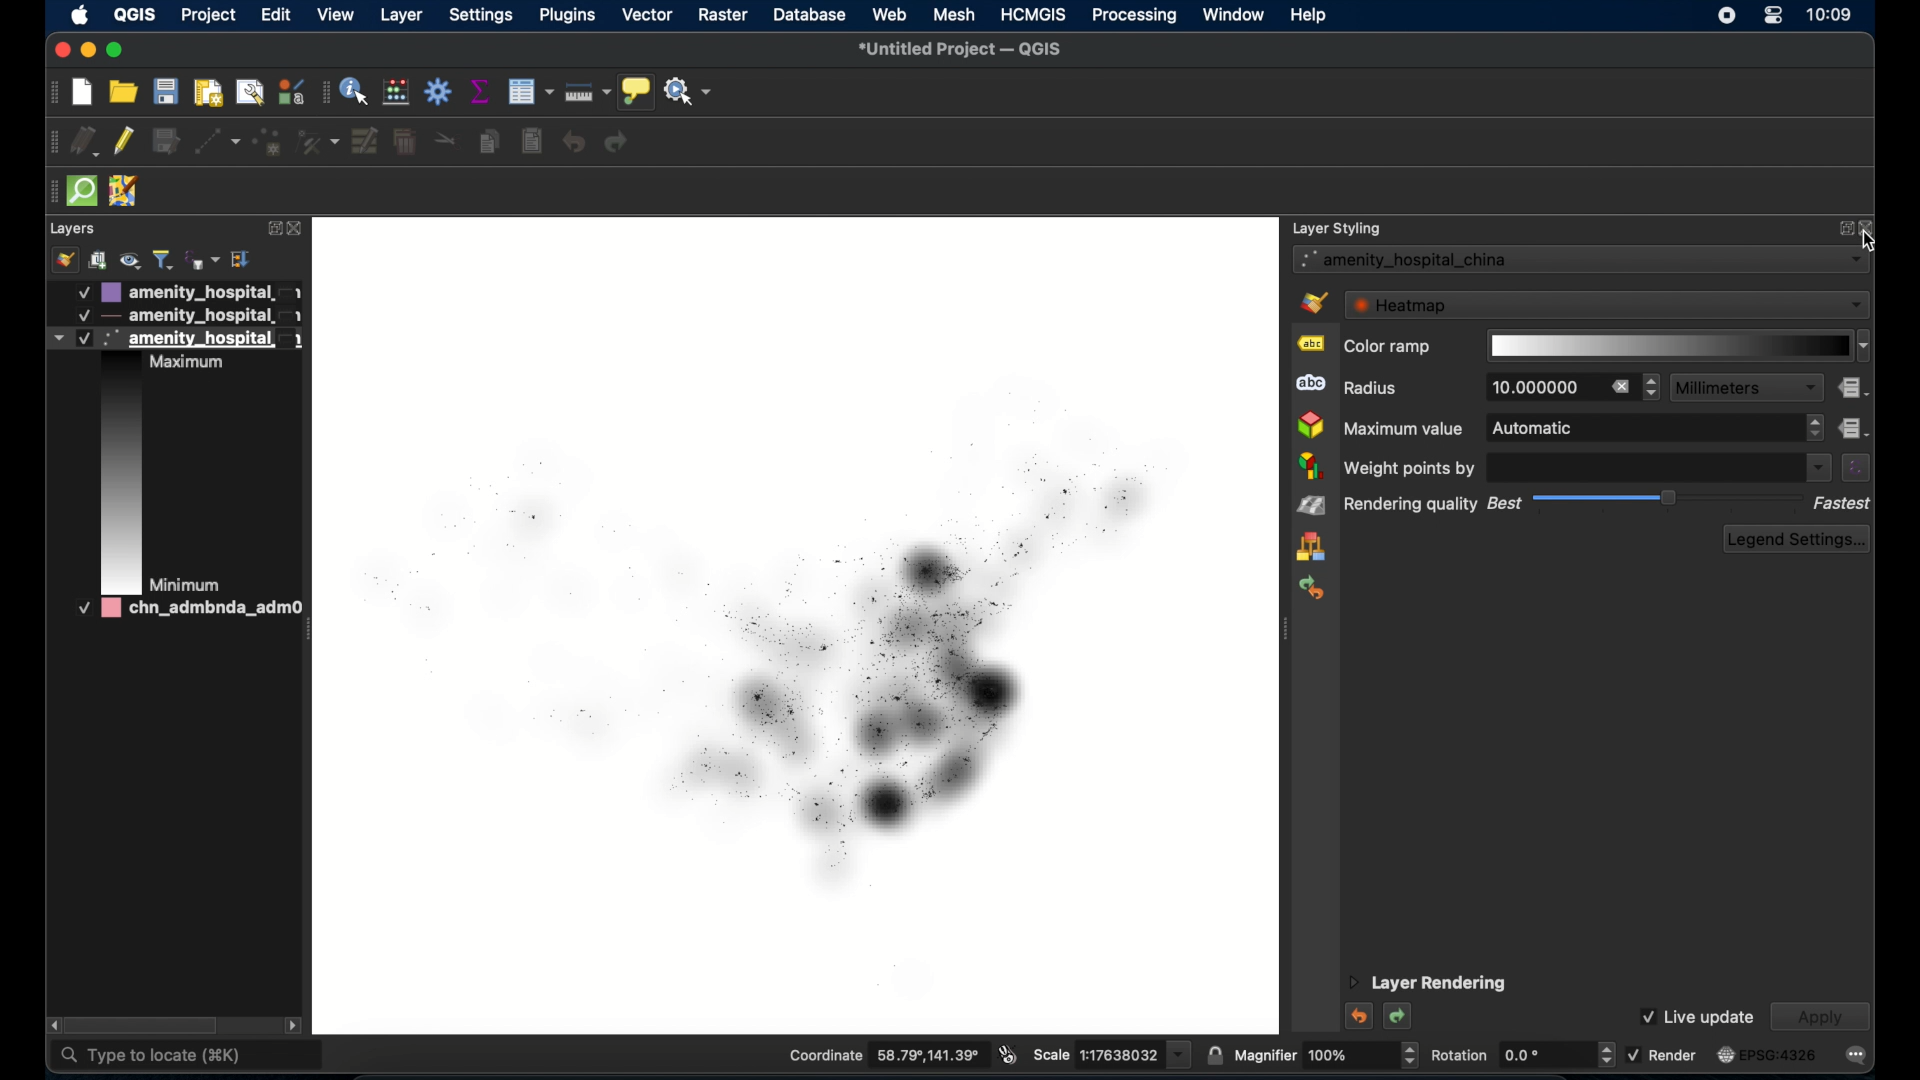  Describe the element at coordinates (1109, 1056) in the screenshot. I see `scale` at that location.